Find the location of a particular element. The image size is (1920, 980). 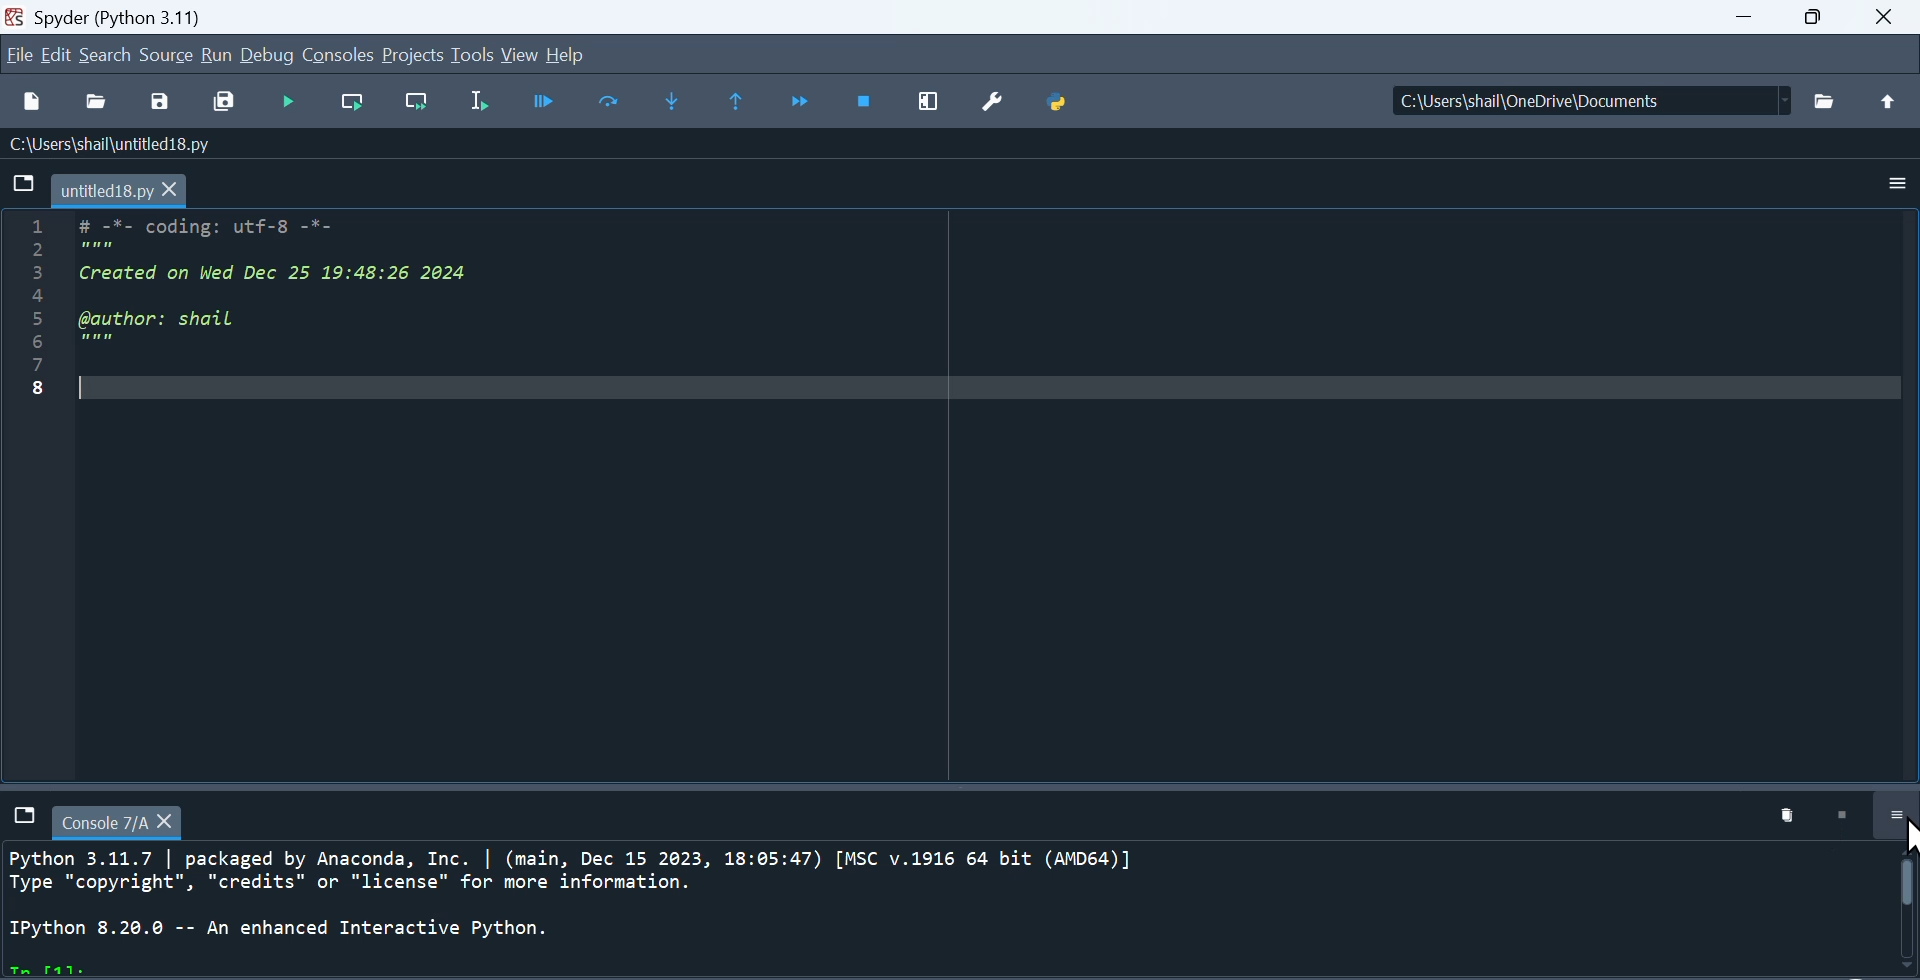

run current line is located at coordinates (608, 102).